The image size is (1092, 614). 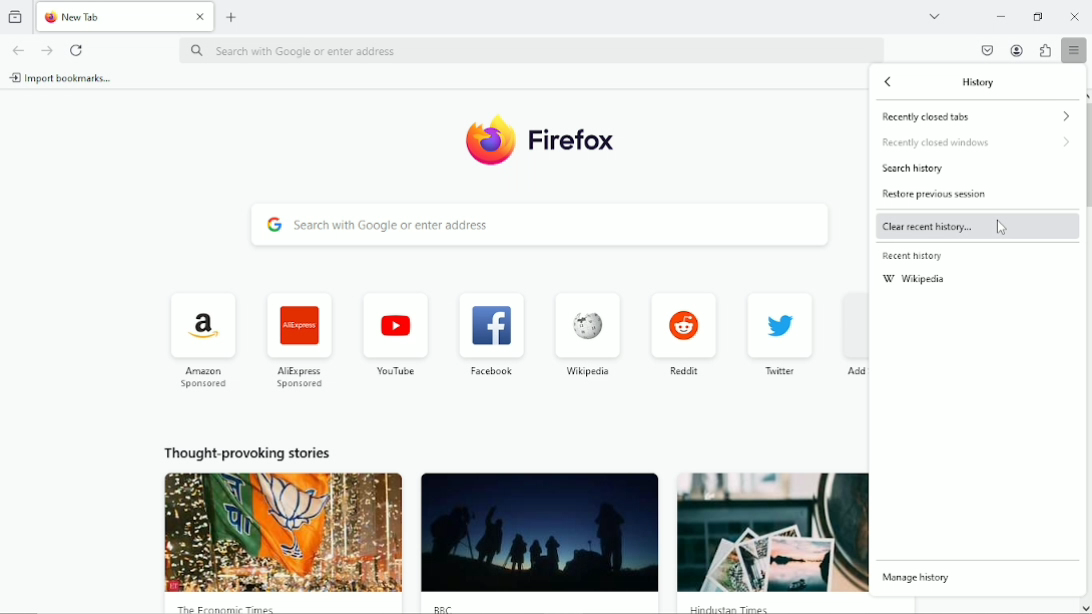 I want to click on History, so click(x=981, y=82).